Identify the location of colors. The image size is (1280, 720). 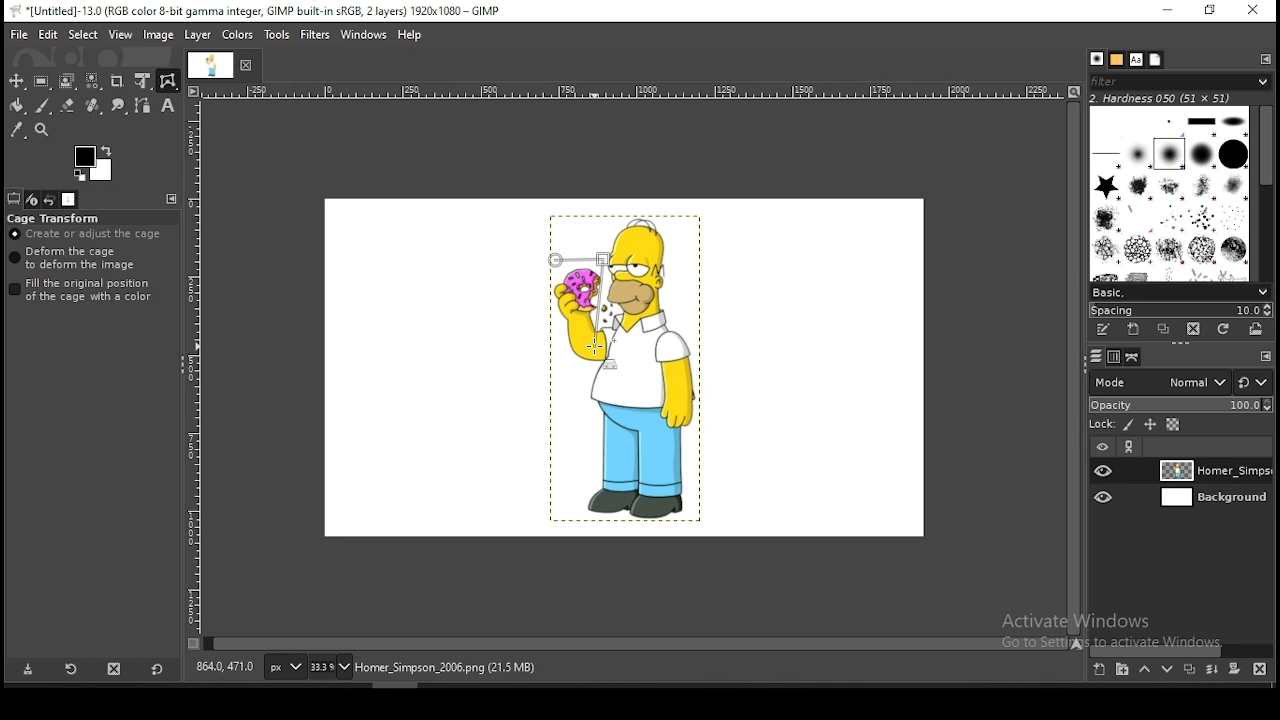
(94, 164).